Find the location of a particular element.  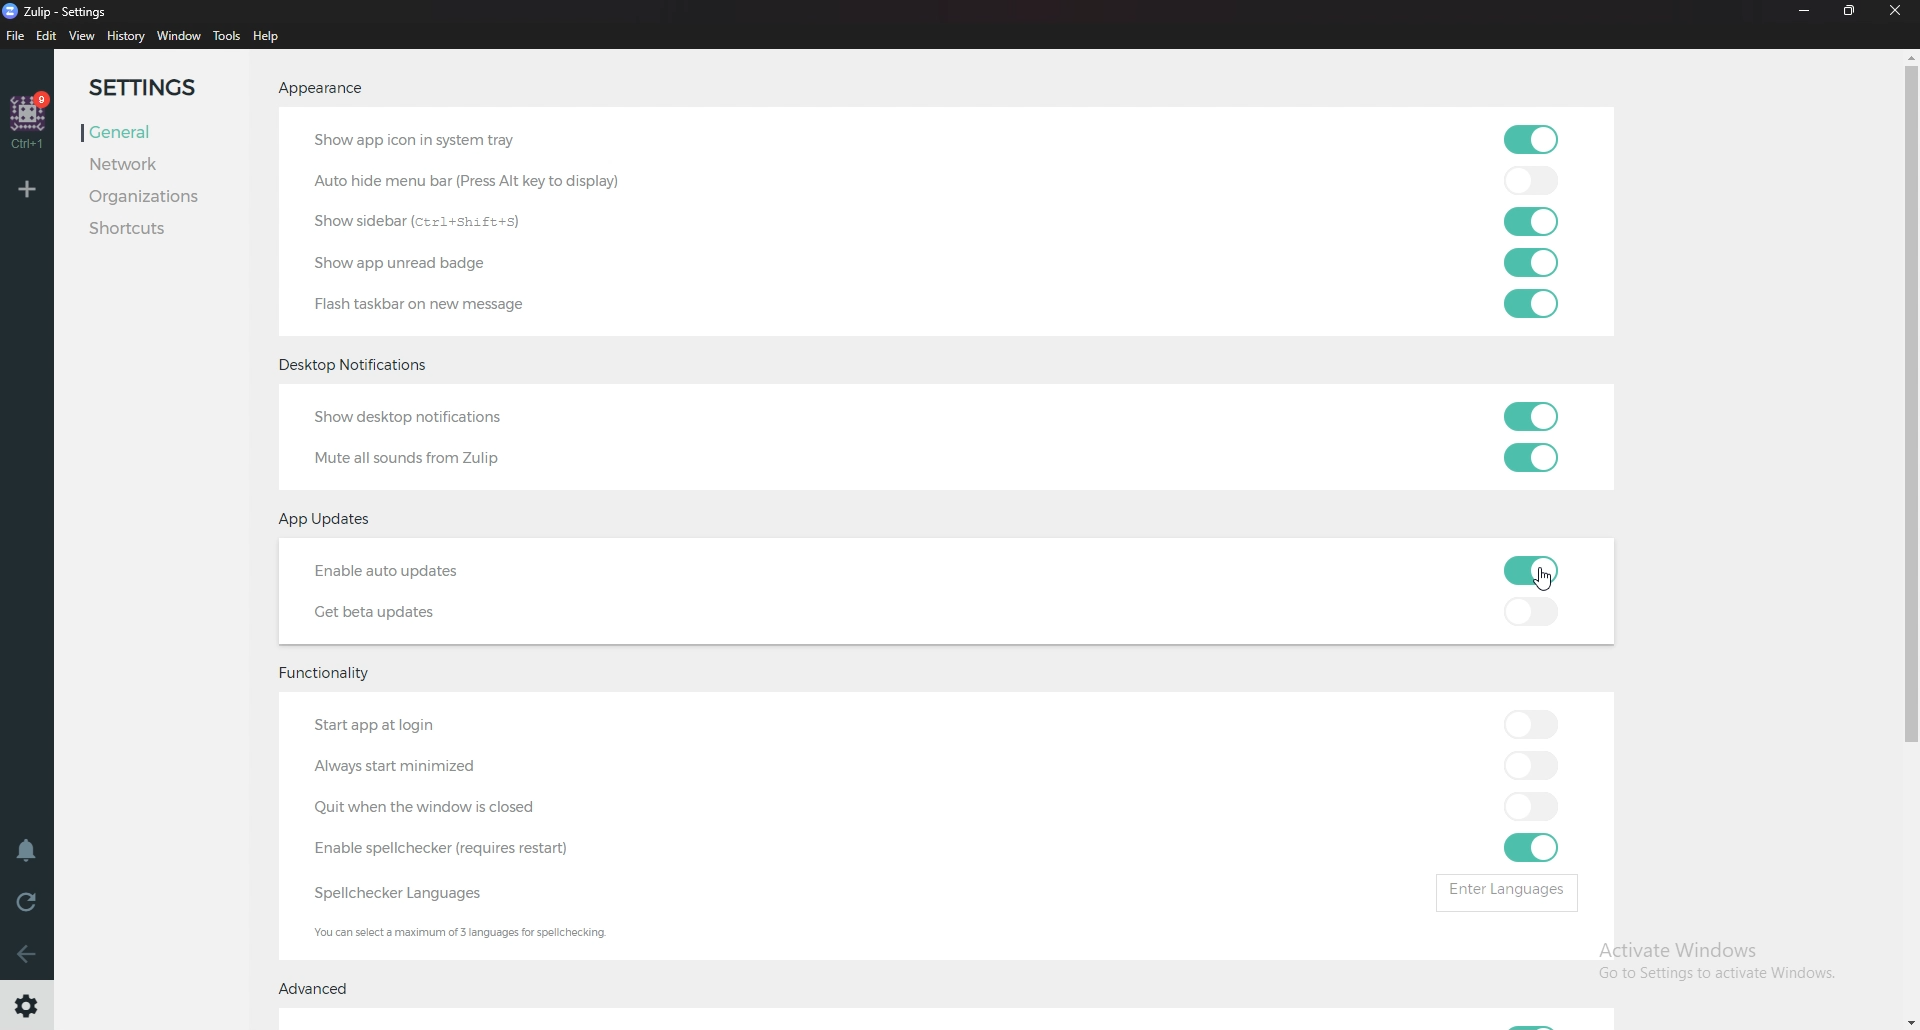

Quit when windows closed is located at coordinates (470, 808).